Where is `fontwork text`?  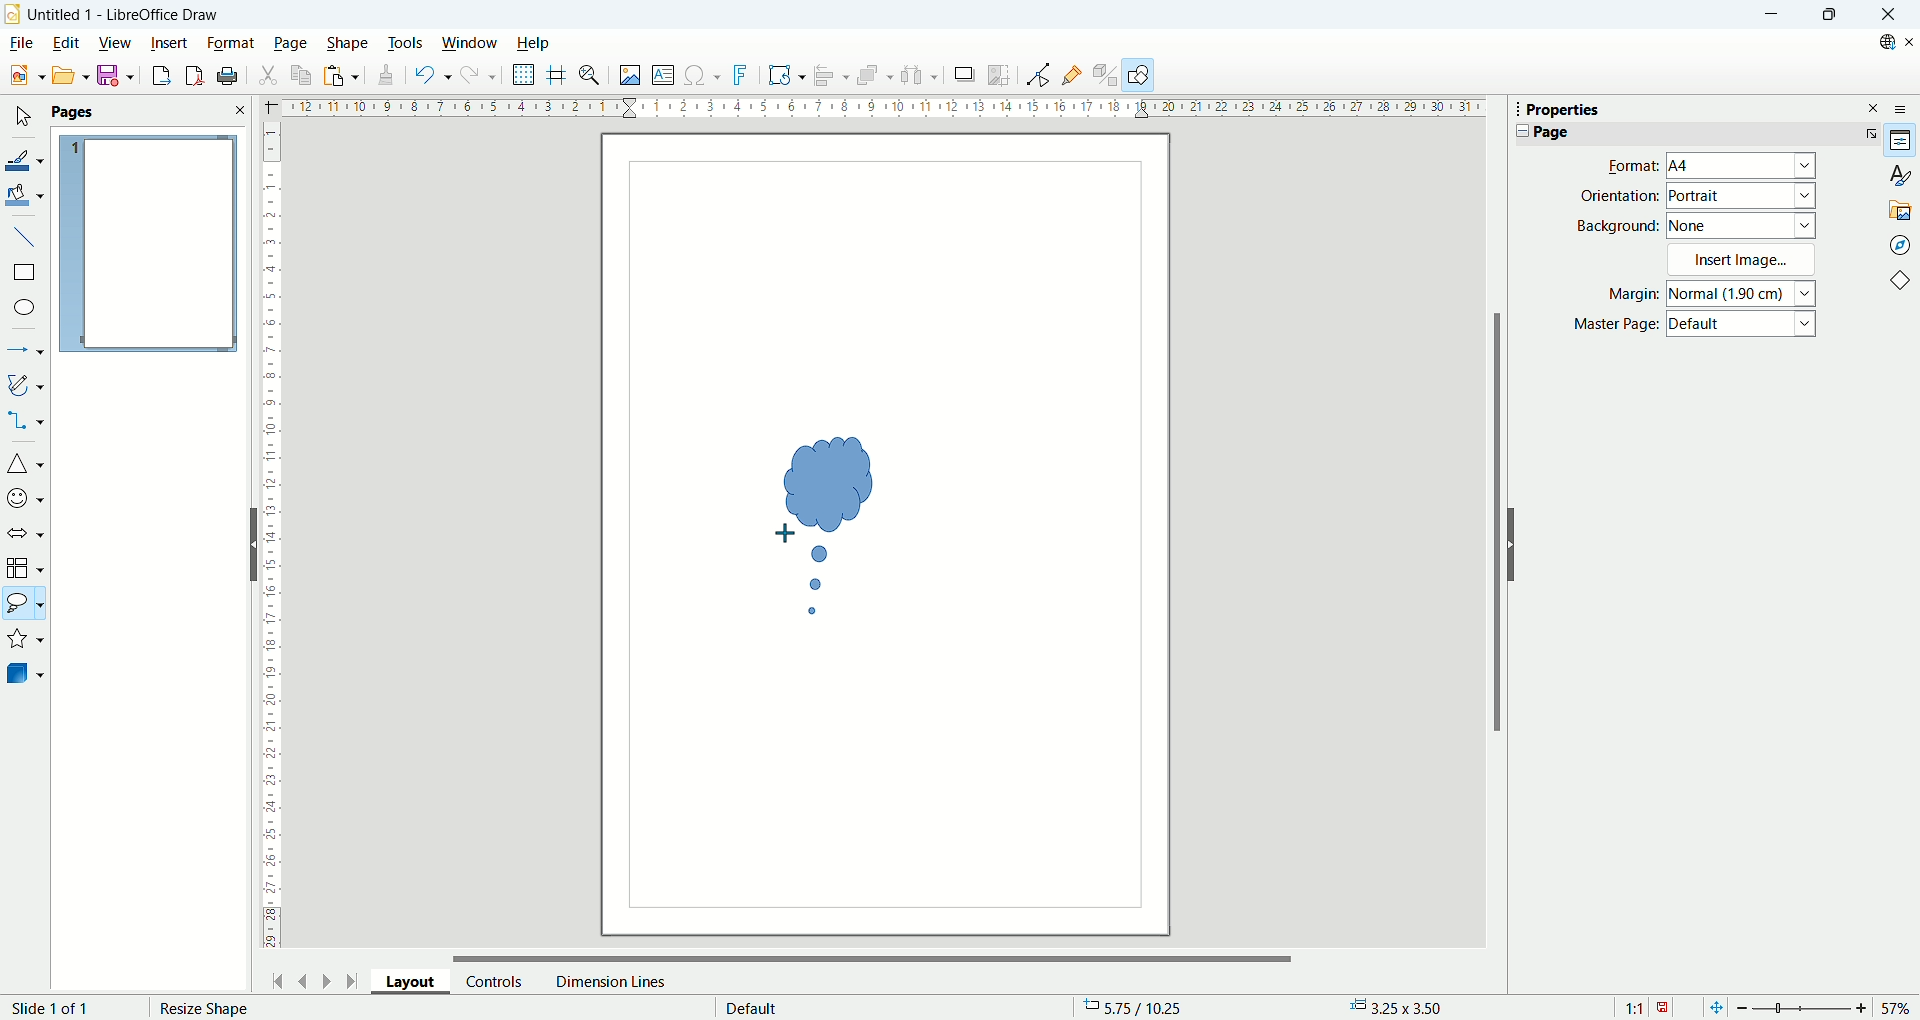 fontwork text is located at coordinates (743, 76).